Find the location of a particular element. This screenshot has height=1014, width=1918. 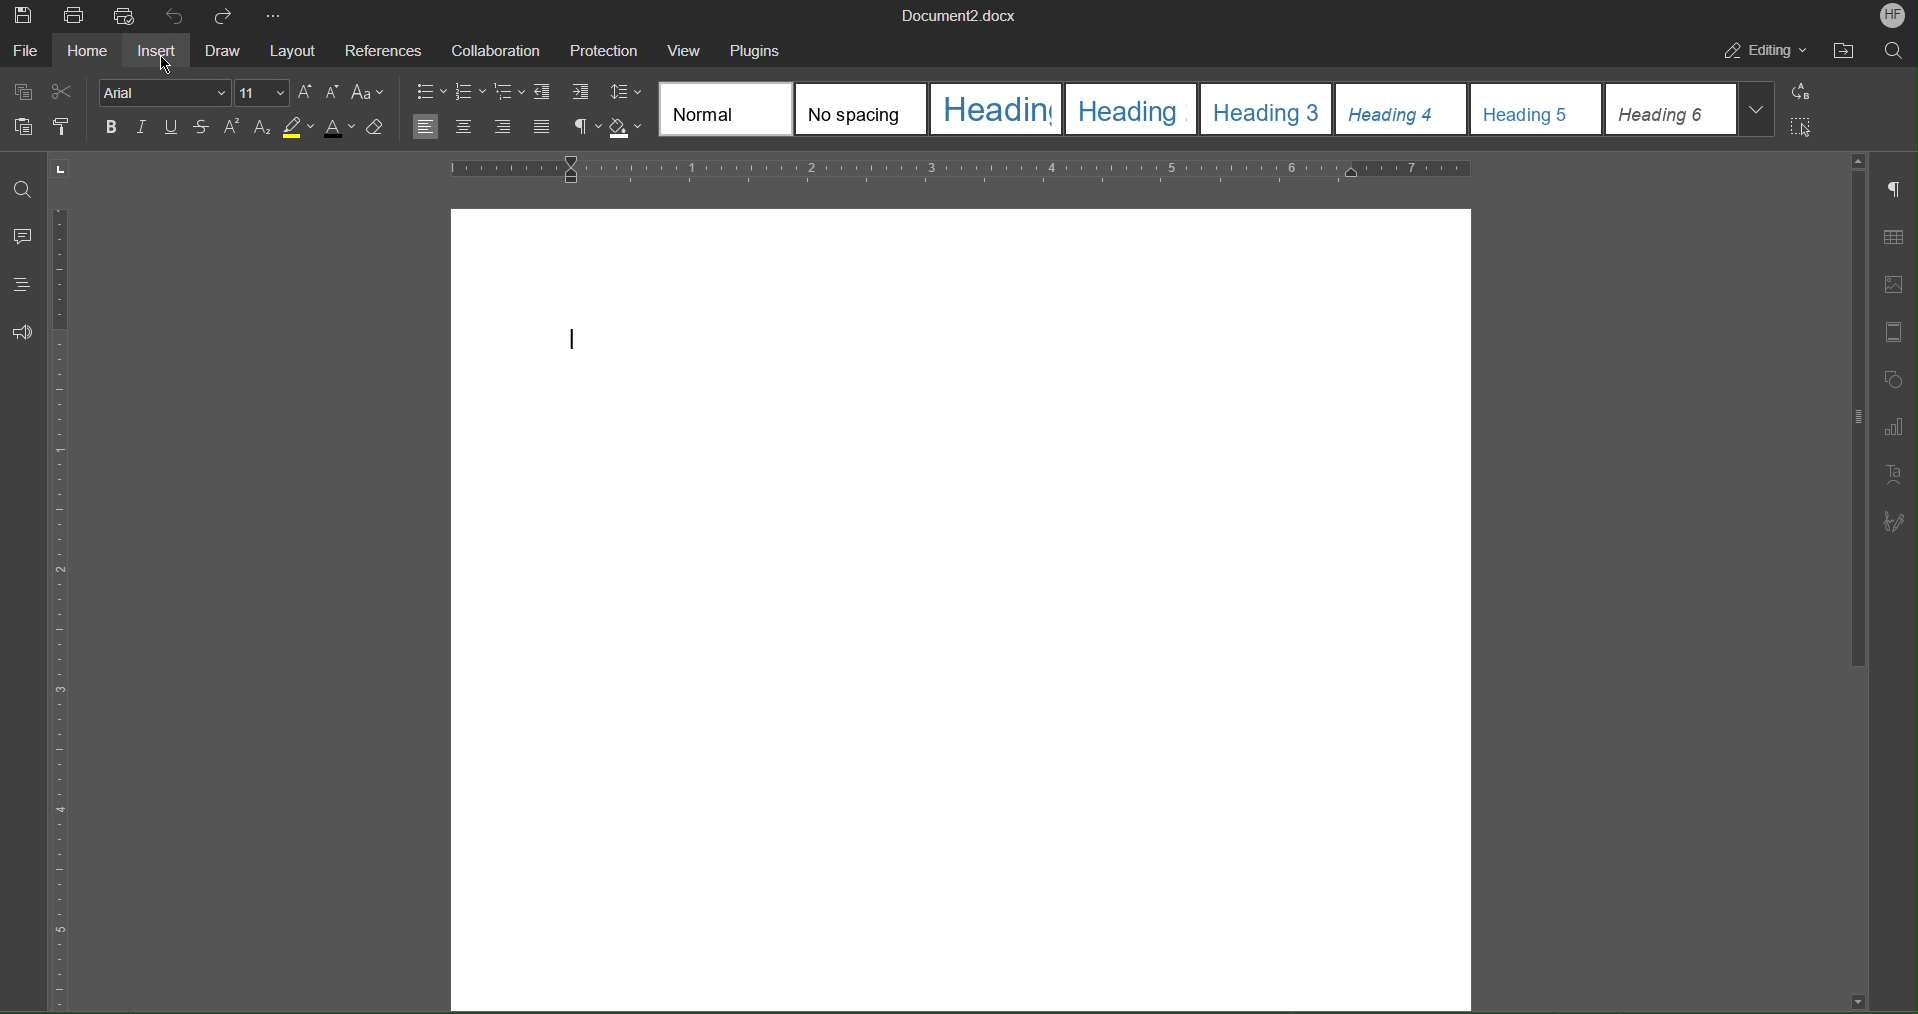

References is located at coordinates (380, 49).